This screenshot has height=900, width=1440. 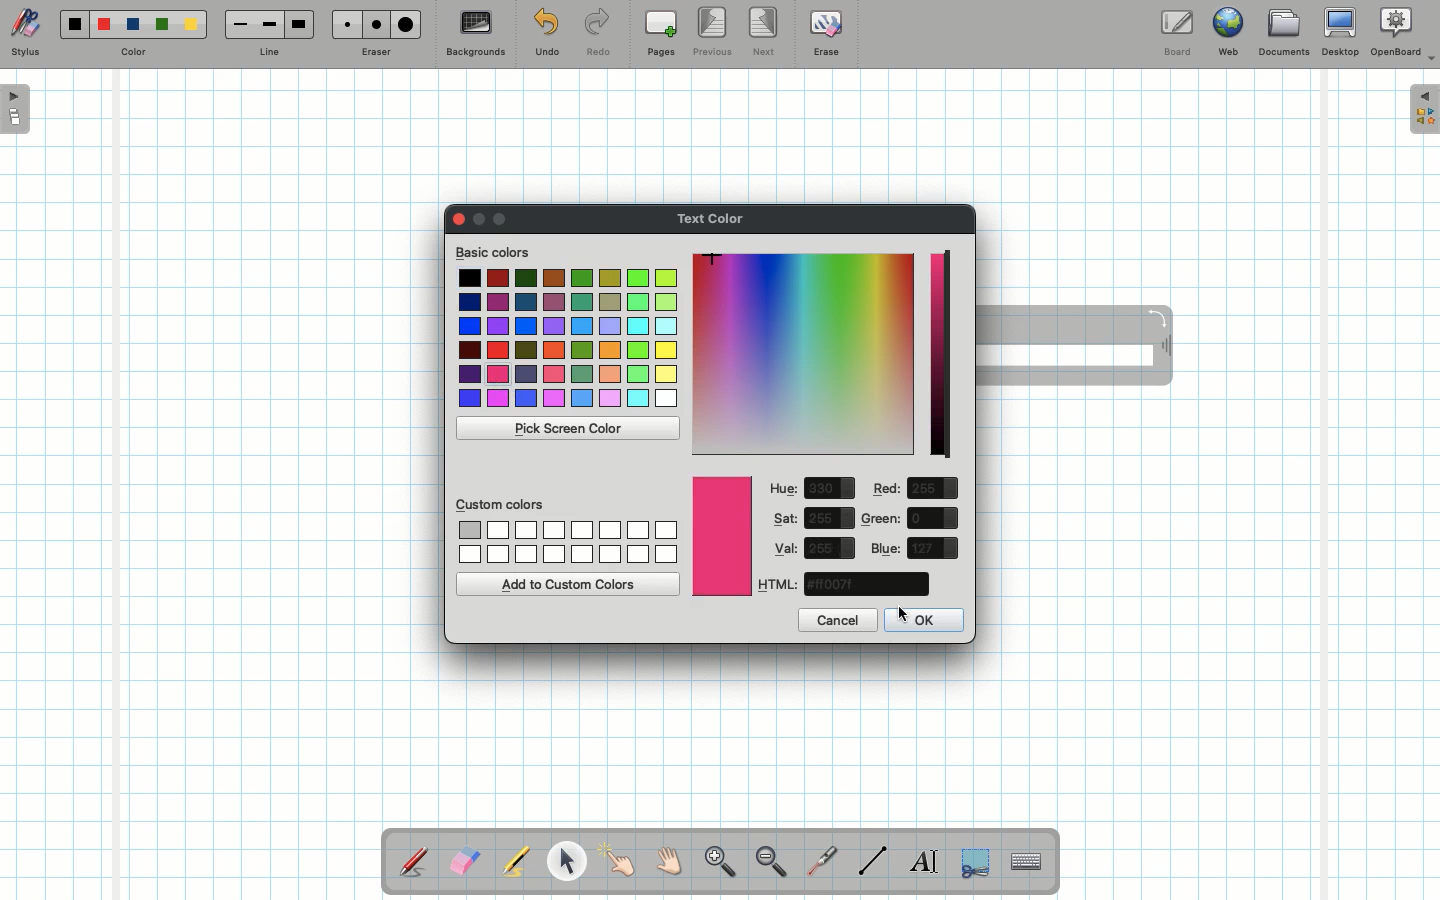 What do you see at coordinates (105, 25) in the screenshot?
I see `Red` at bounding box center [105, 25].